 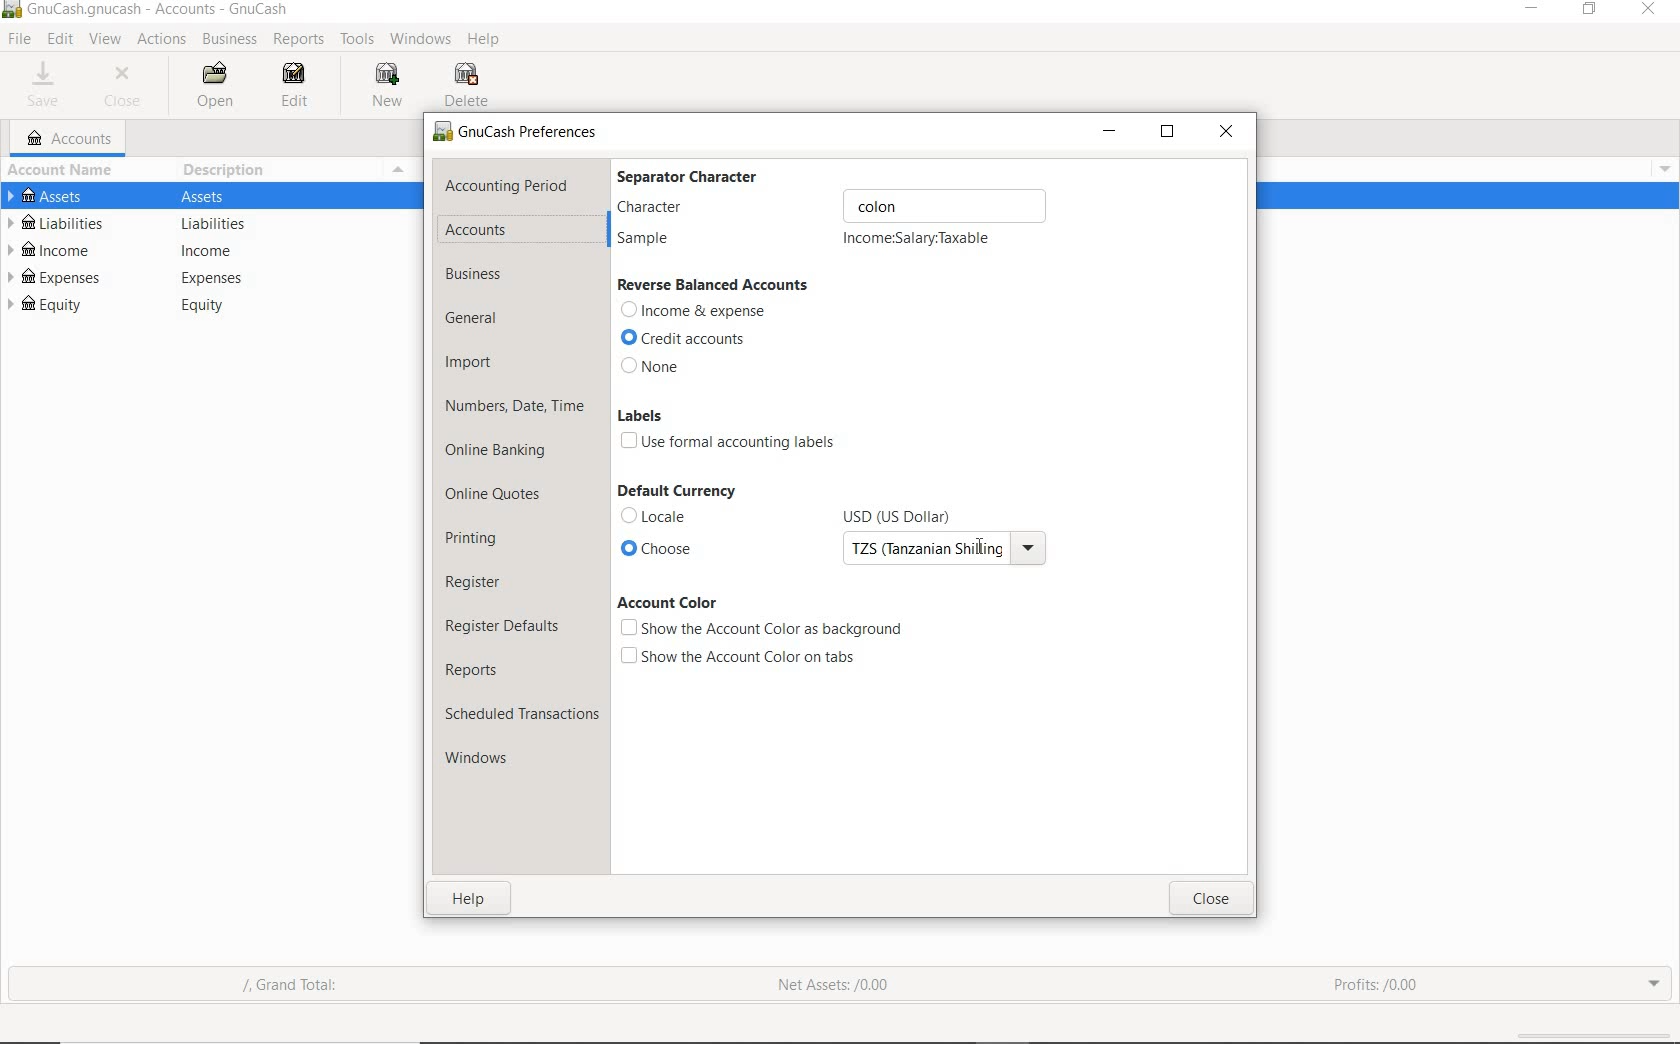 I want to click on system name, so click(x=158, y=11).